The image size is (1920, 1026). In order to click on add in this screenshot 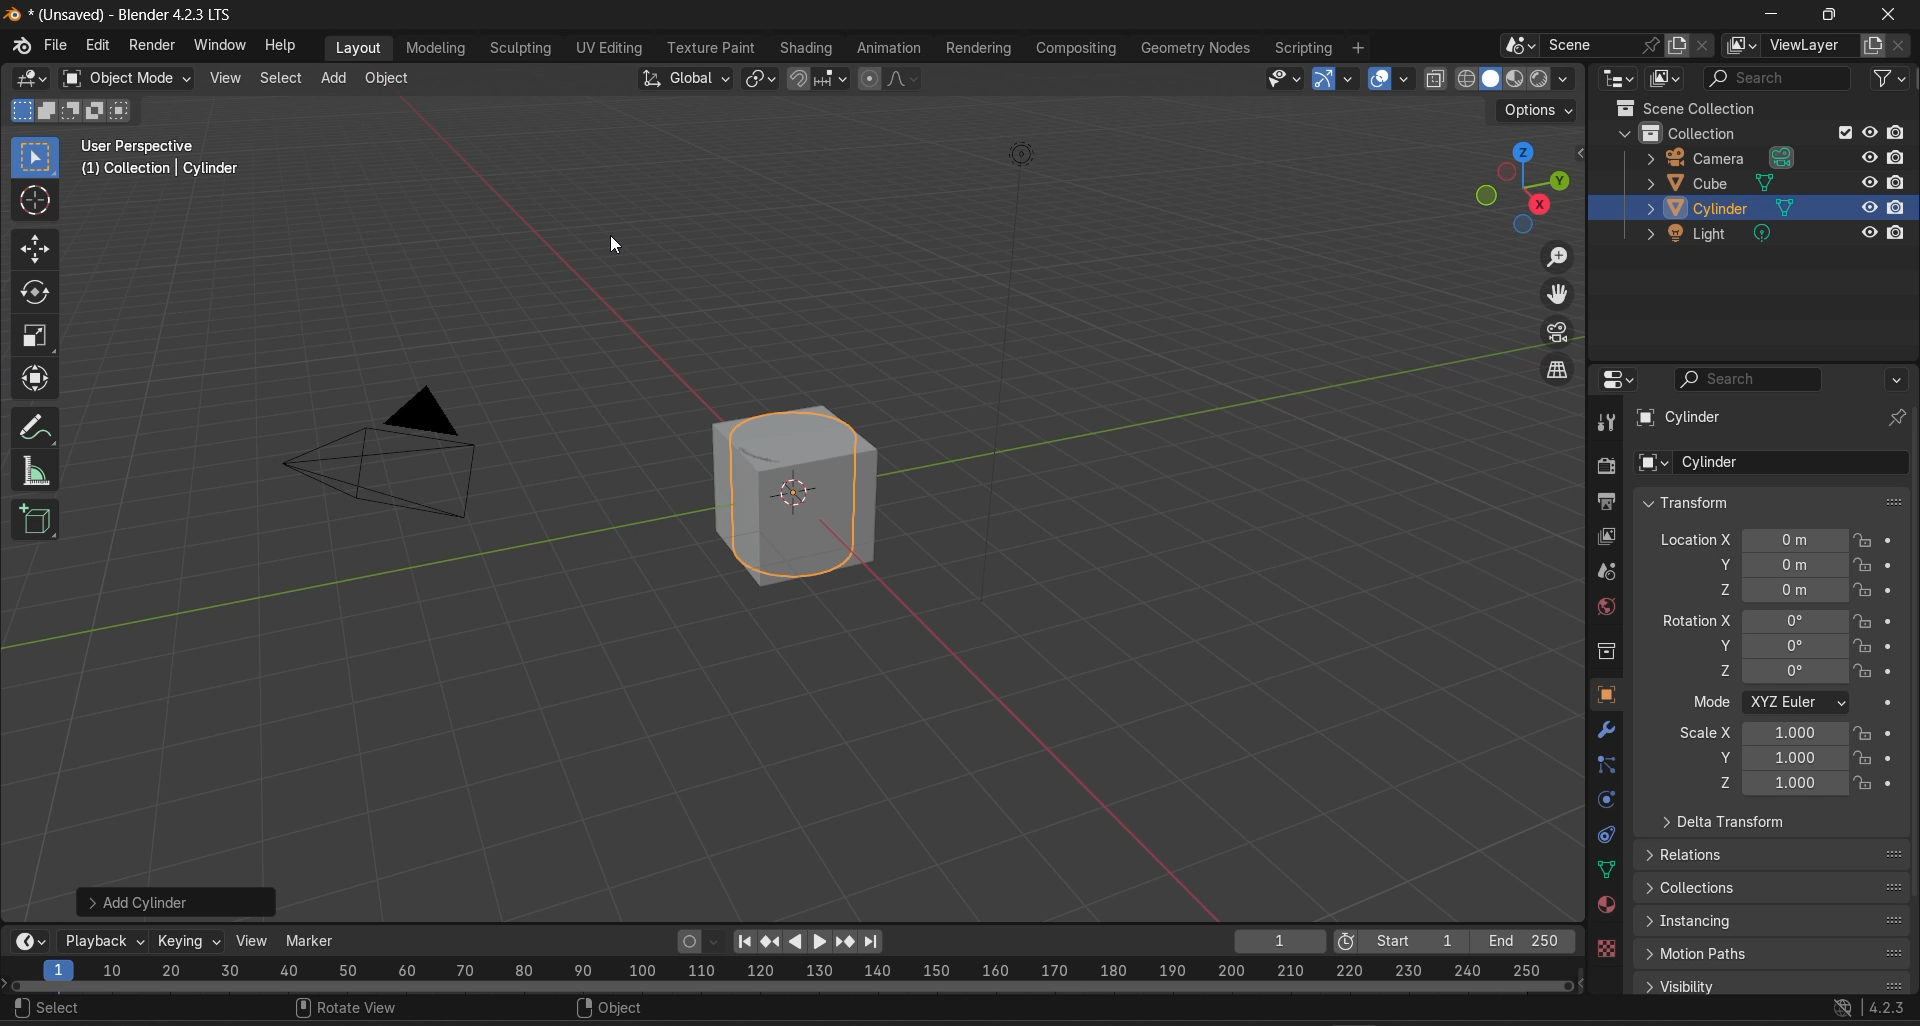, I will do `click(332, 77)`.